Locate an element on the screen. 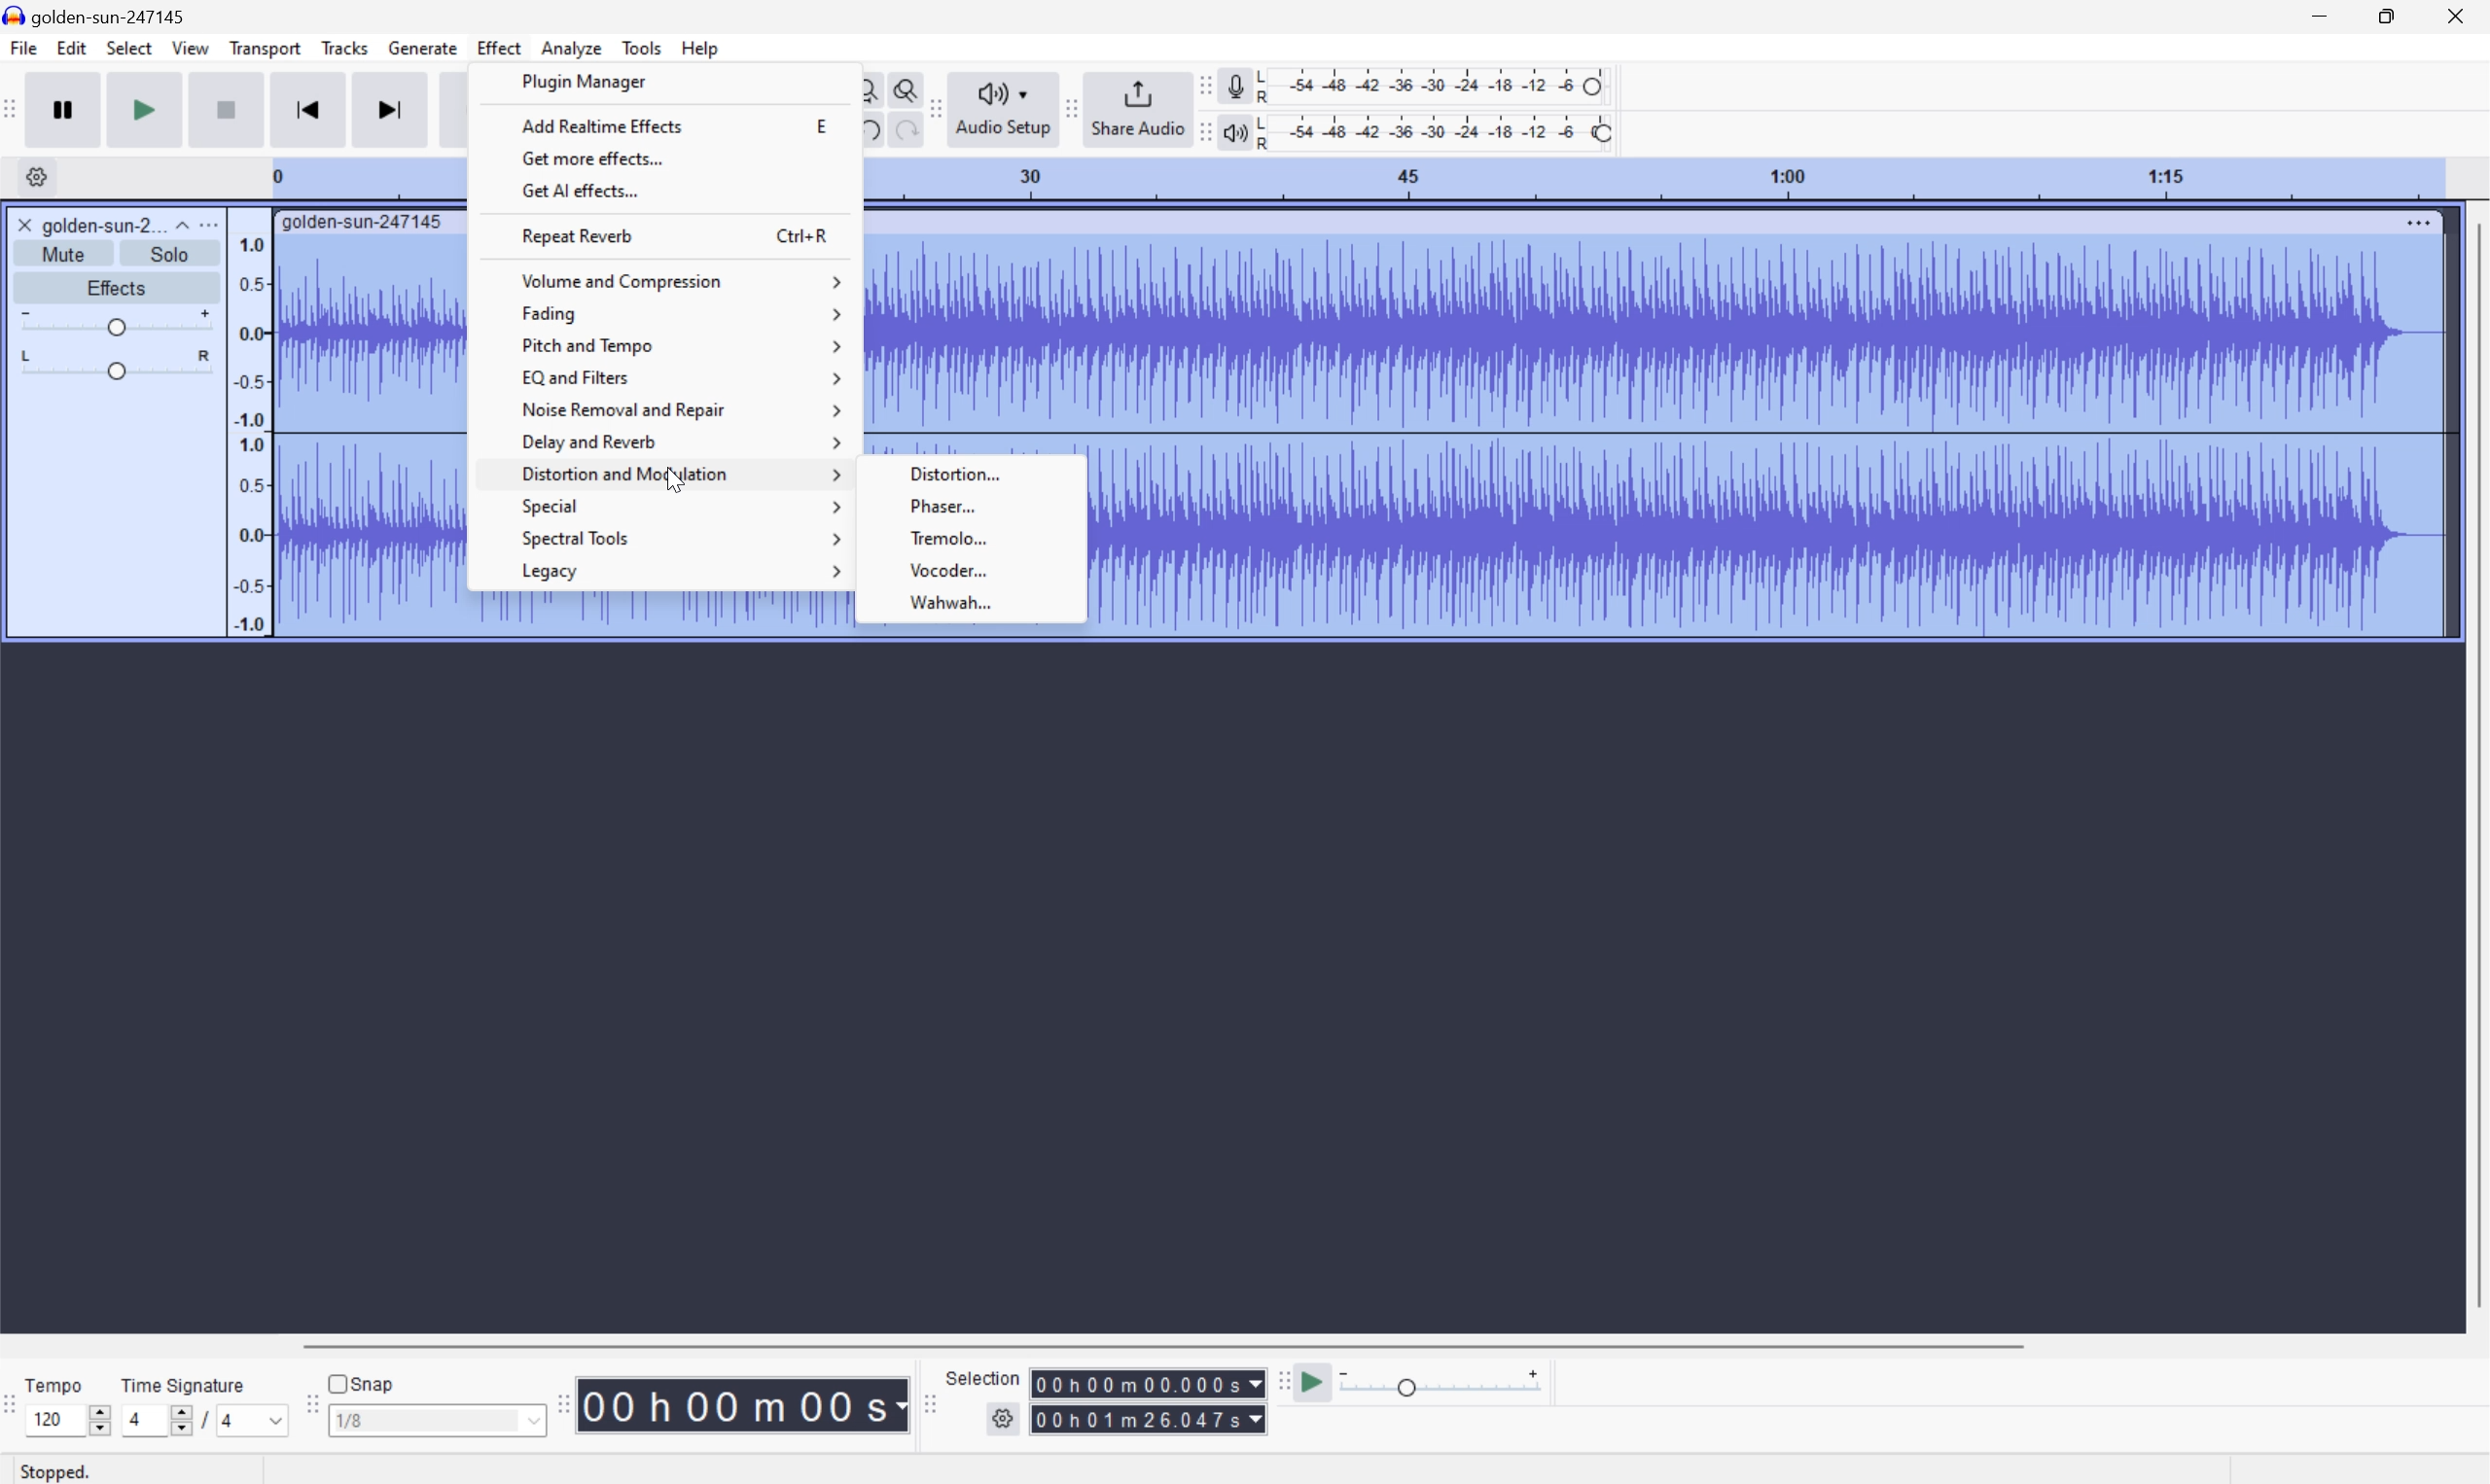  Audacity Time Signature Toolbar is located at coordinates (16, 1409).